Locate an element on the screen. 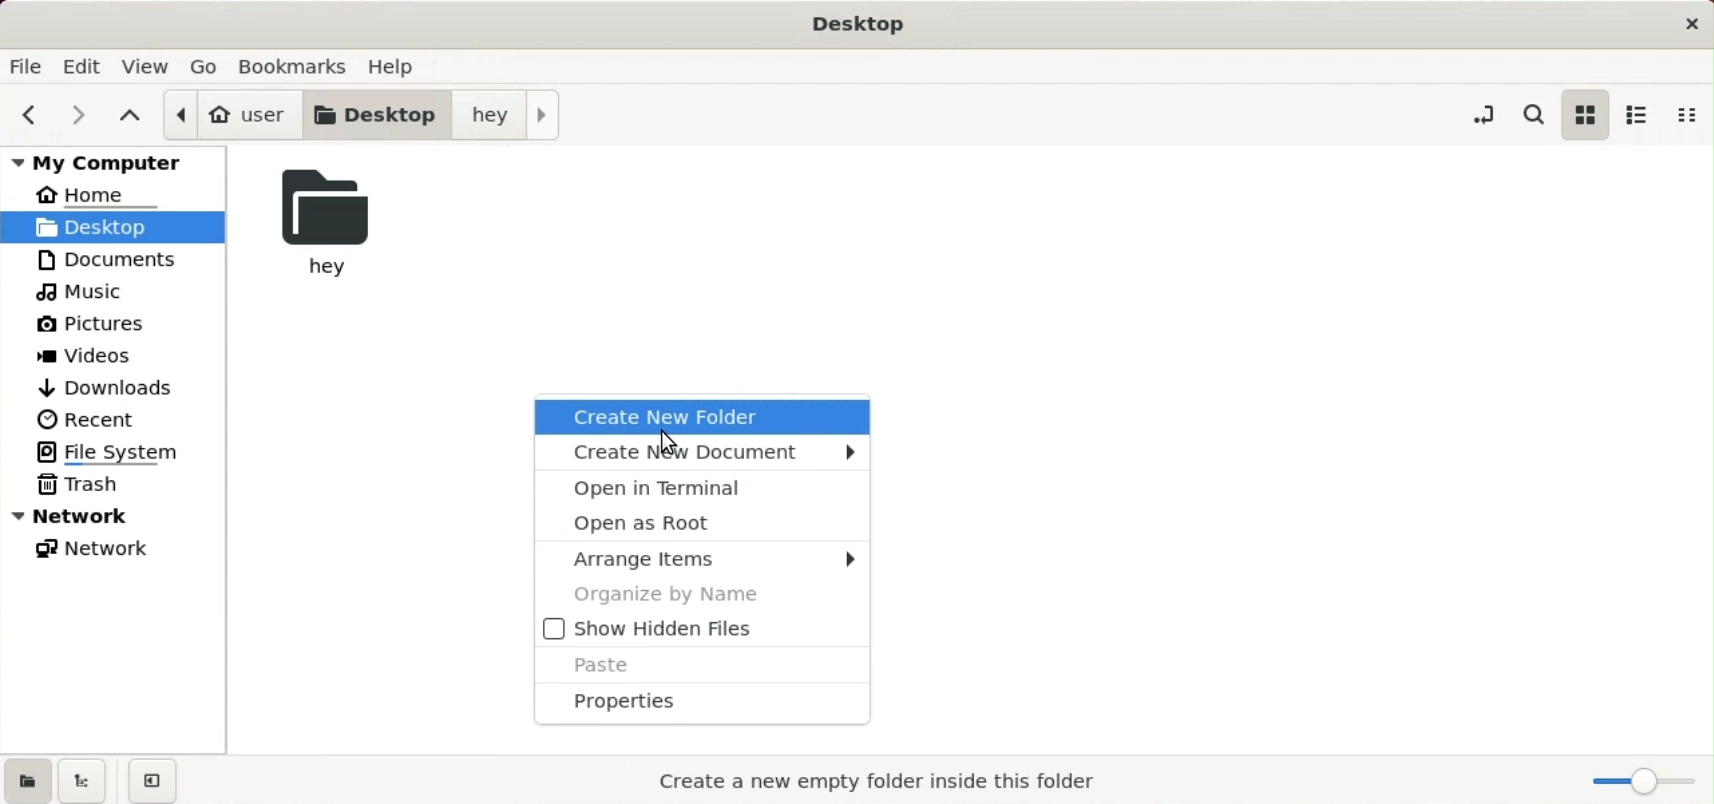  videos is located at coordinates (91, 354).